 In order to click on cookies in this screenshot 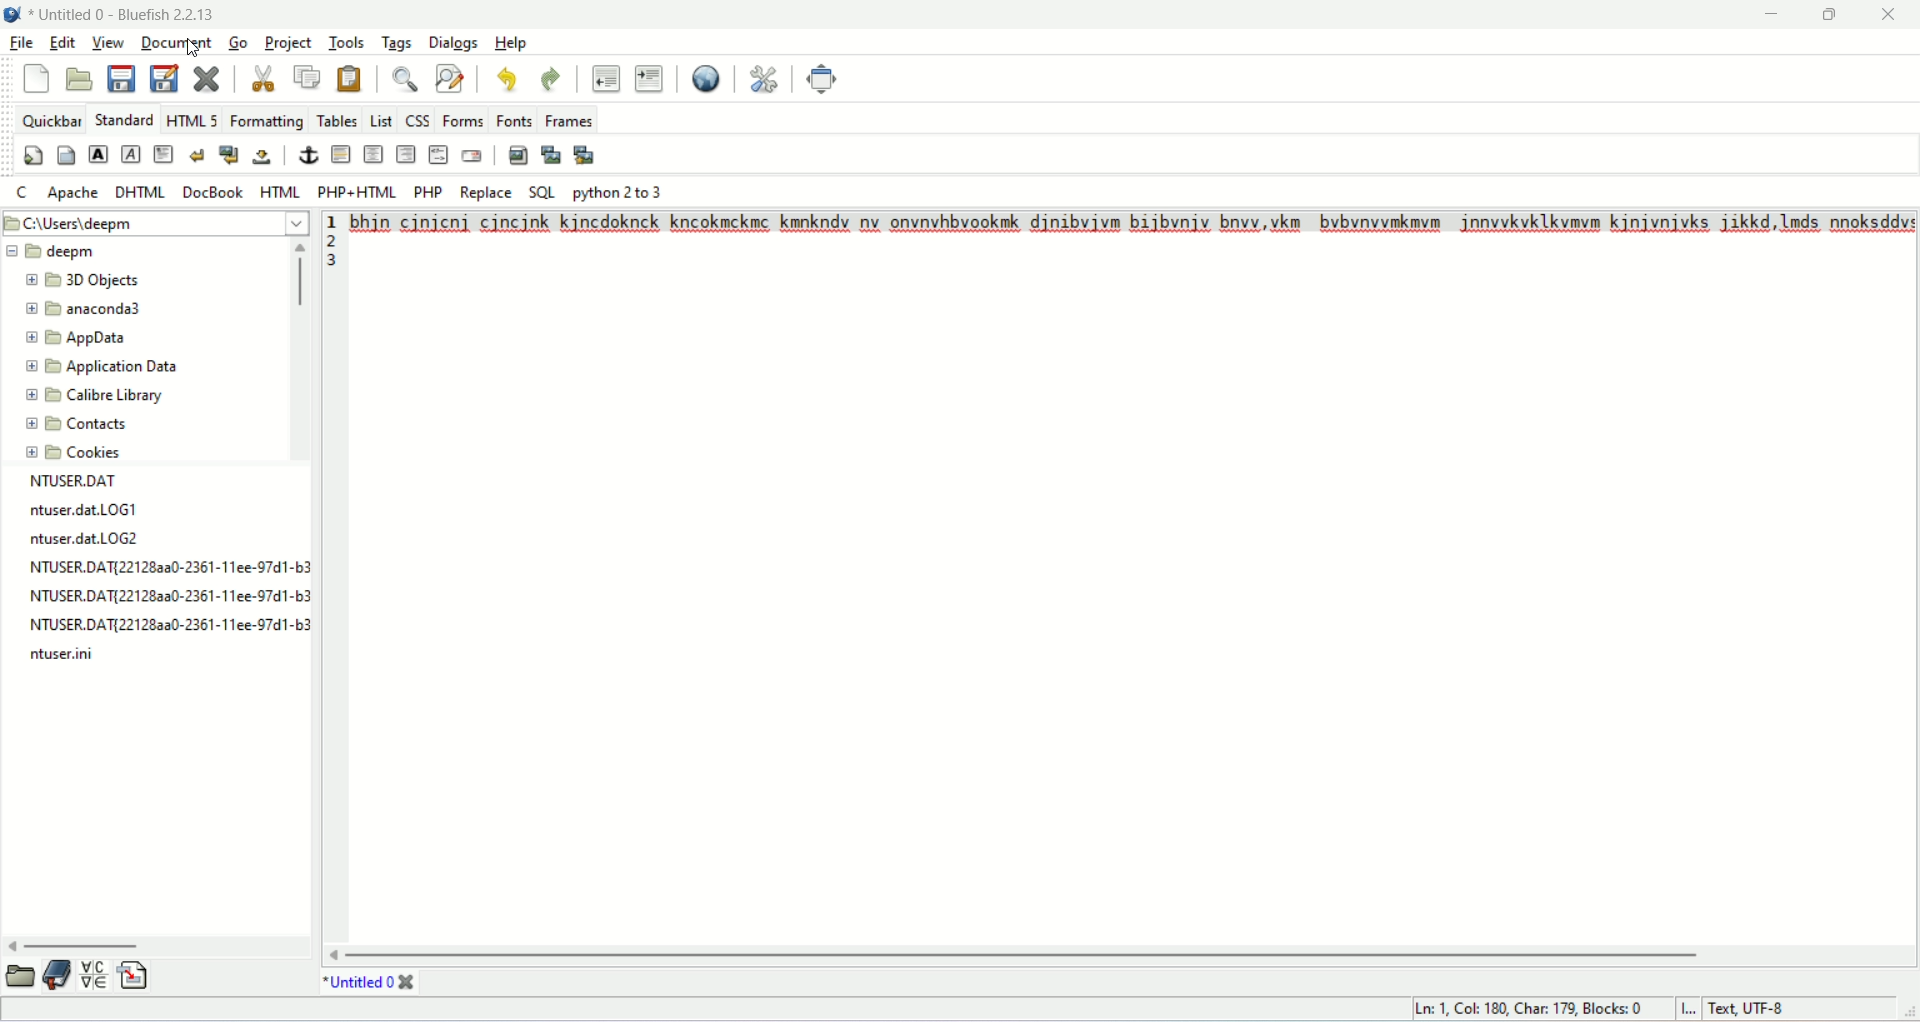, I will do `click(71, 454)`.